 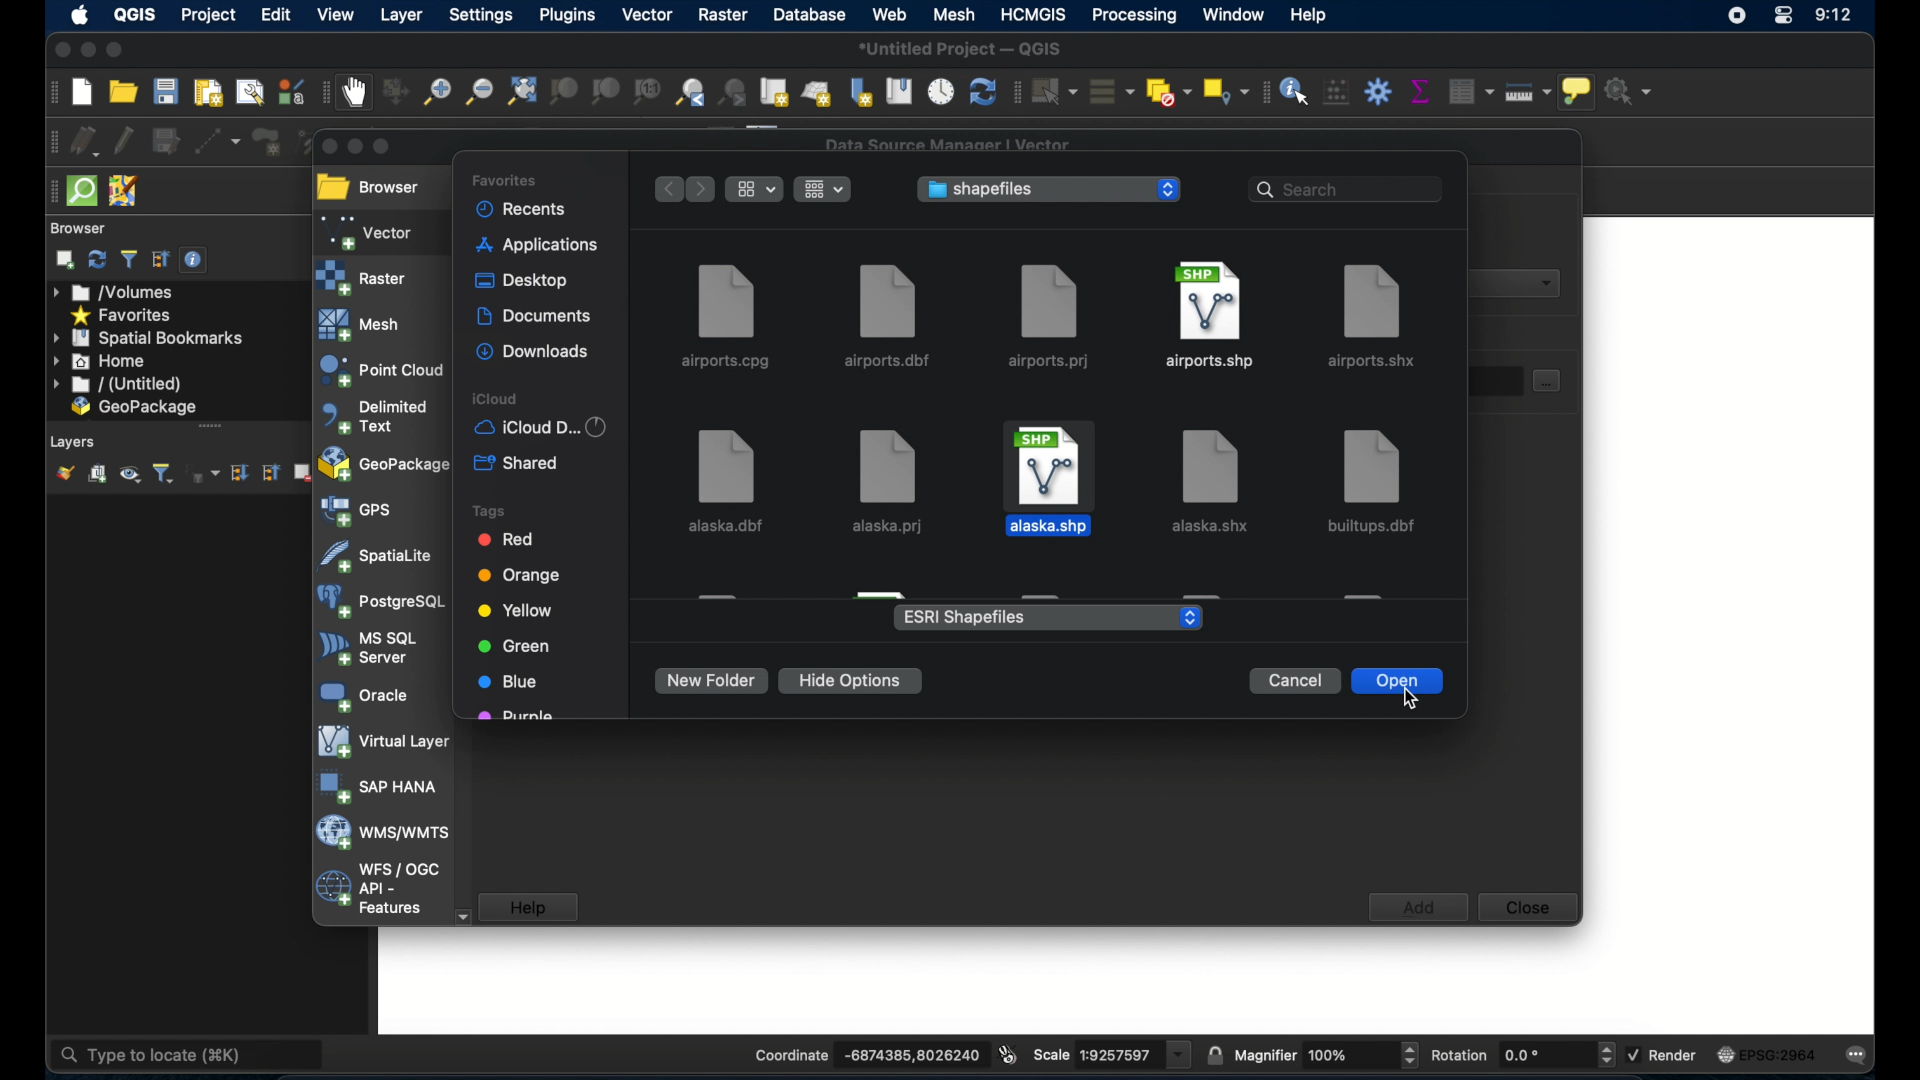 I want to click on QGIS, so click(x=136, y=15).